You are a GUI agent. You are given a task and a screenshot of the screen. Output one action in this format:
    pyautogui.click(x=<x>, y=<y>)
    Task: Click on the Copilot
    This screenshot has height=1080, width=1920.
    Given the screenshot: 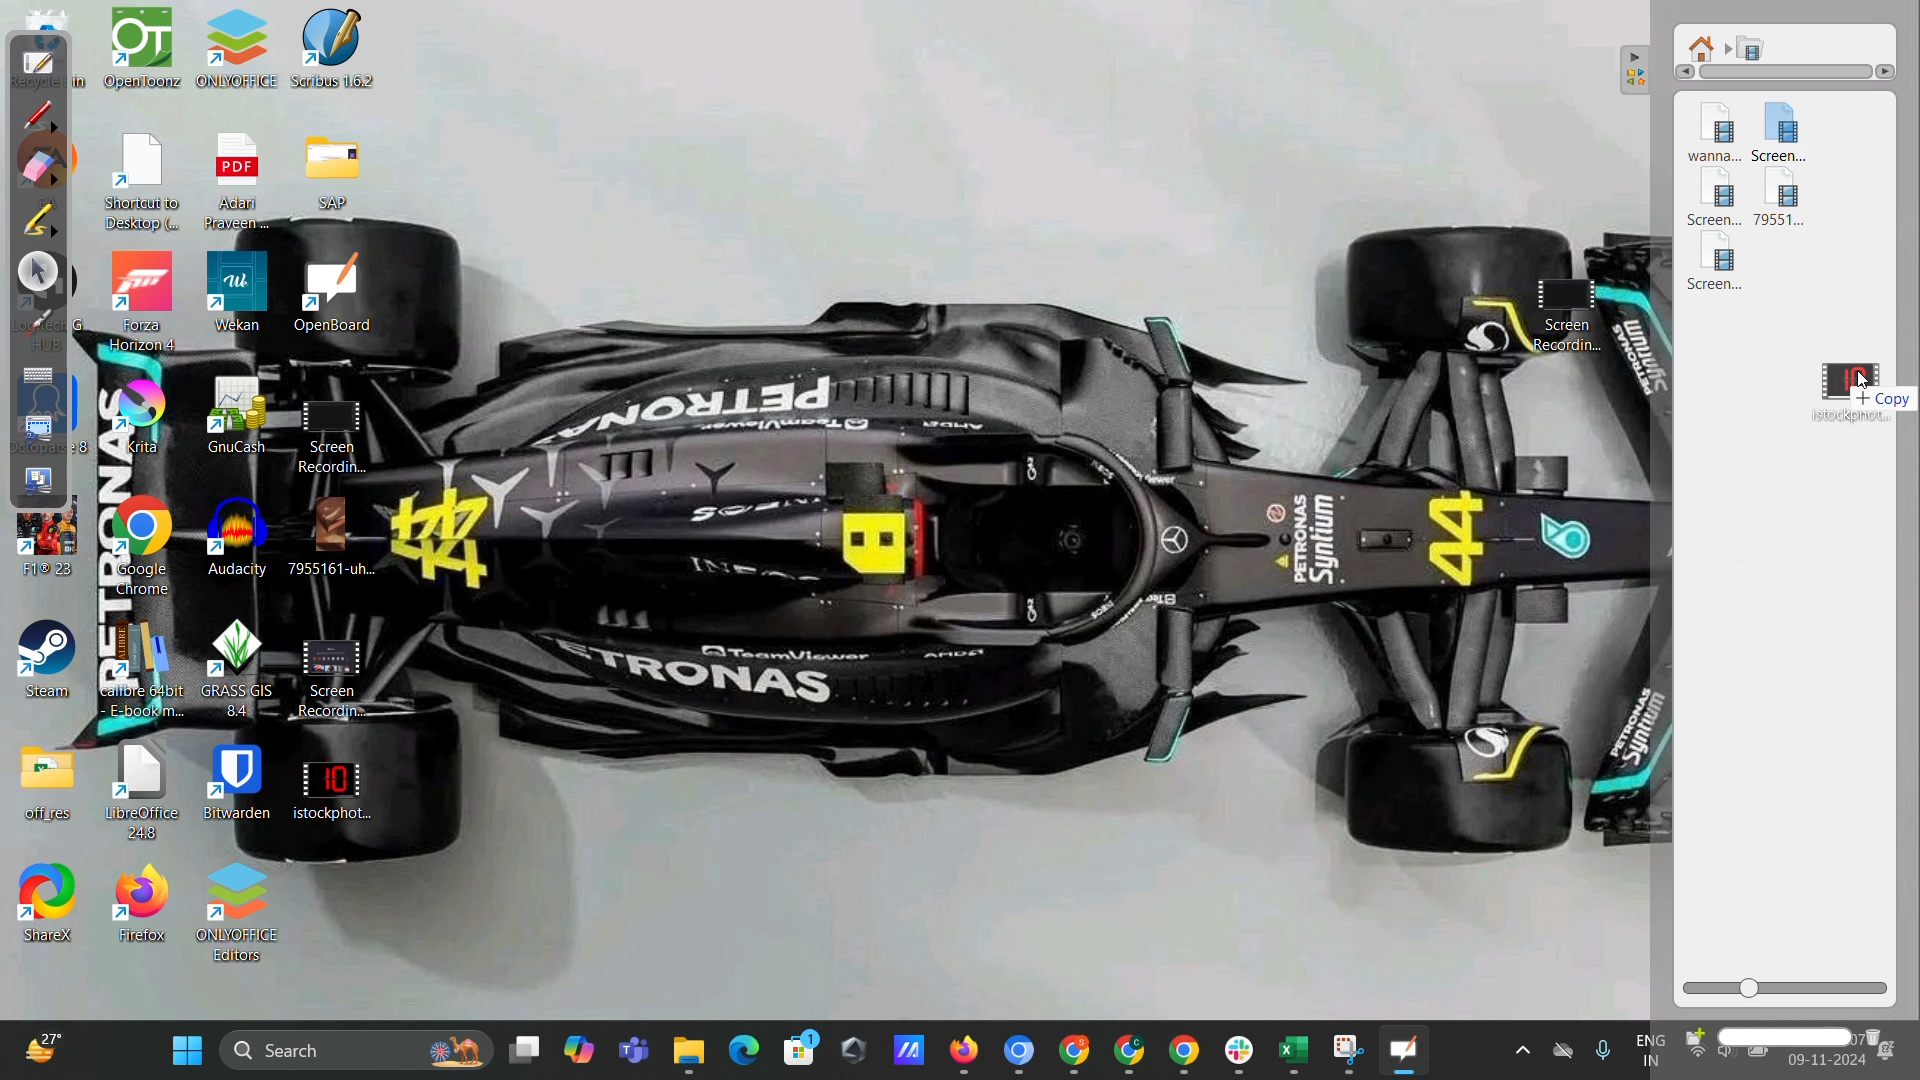 What is the action you would take?
    pyautogui.click(x=576, y=1052)
    